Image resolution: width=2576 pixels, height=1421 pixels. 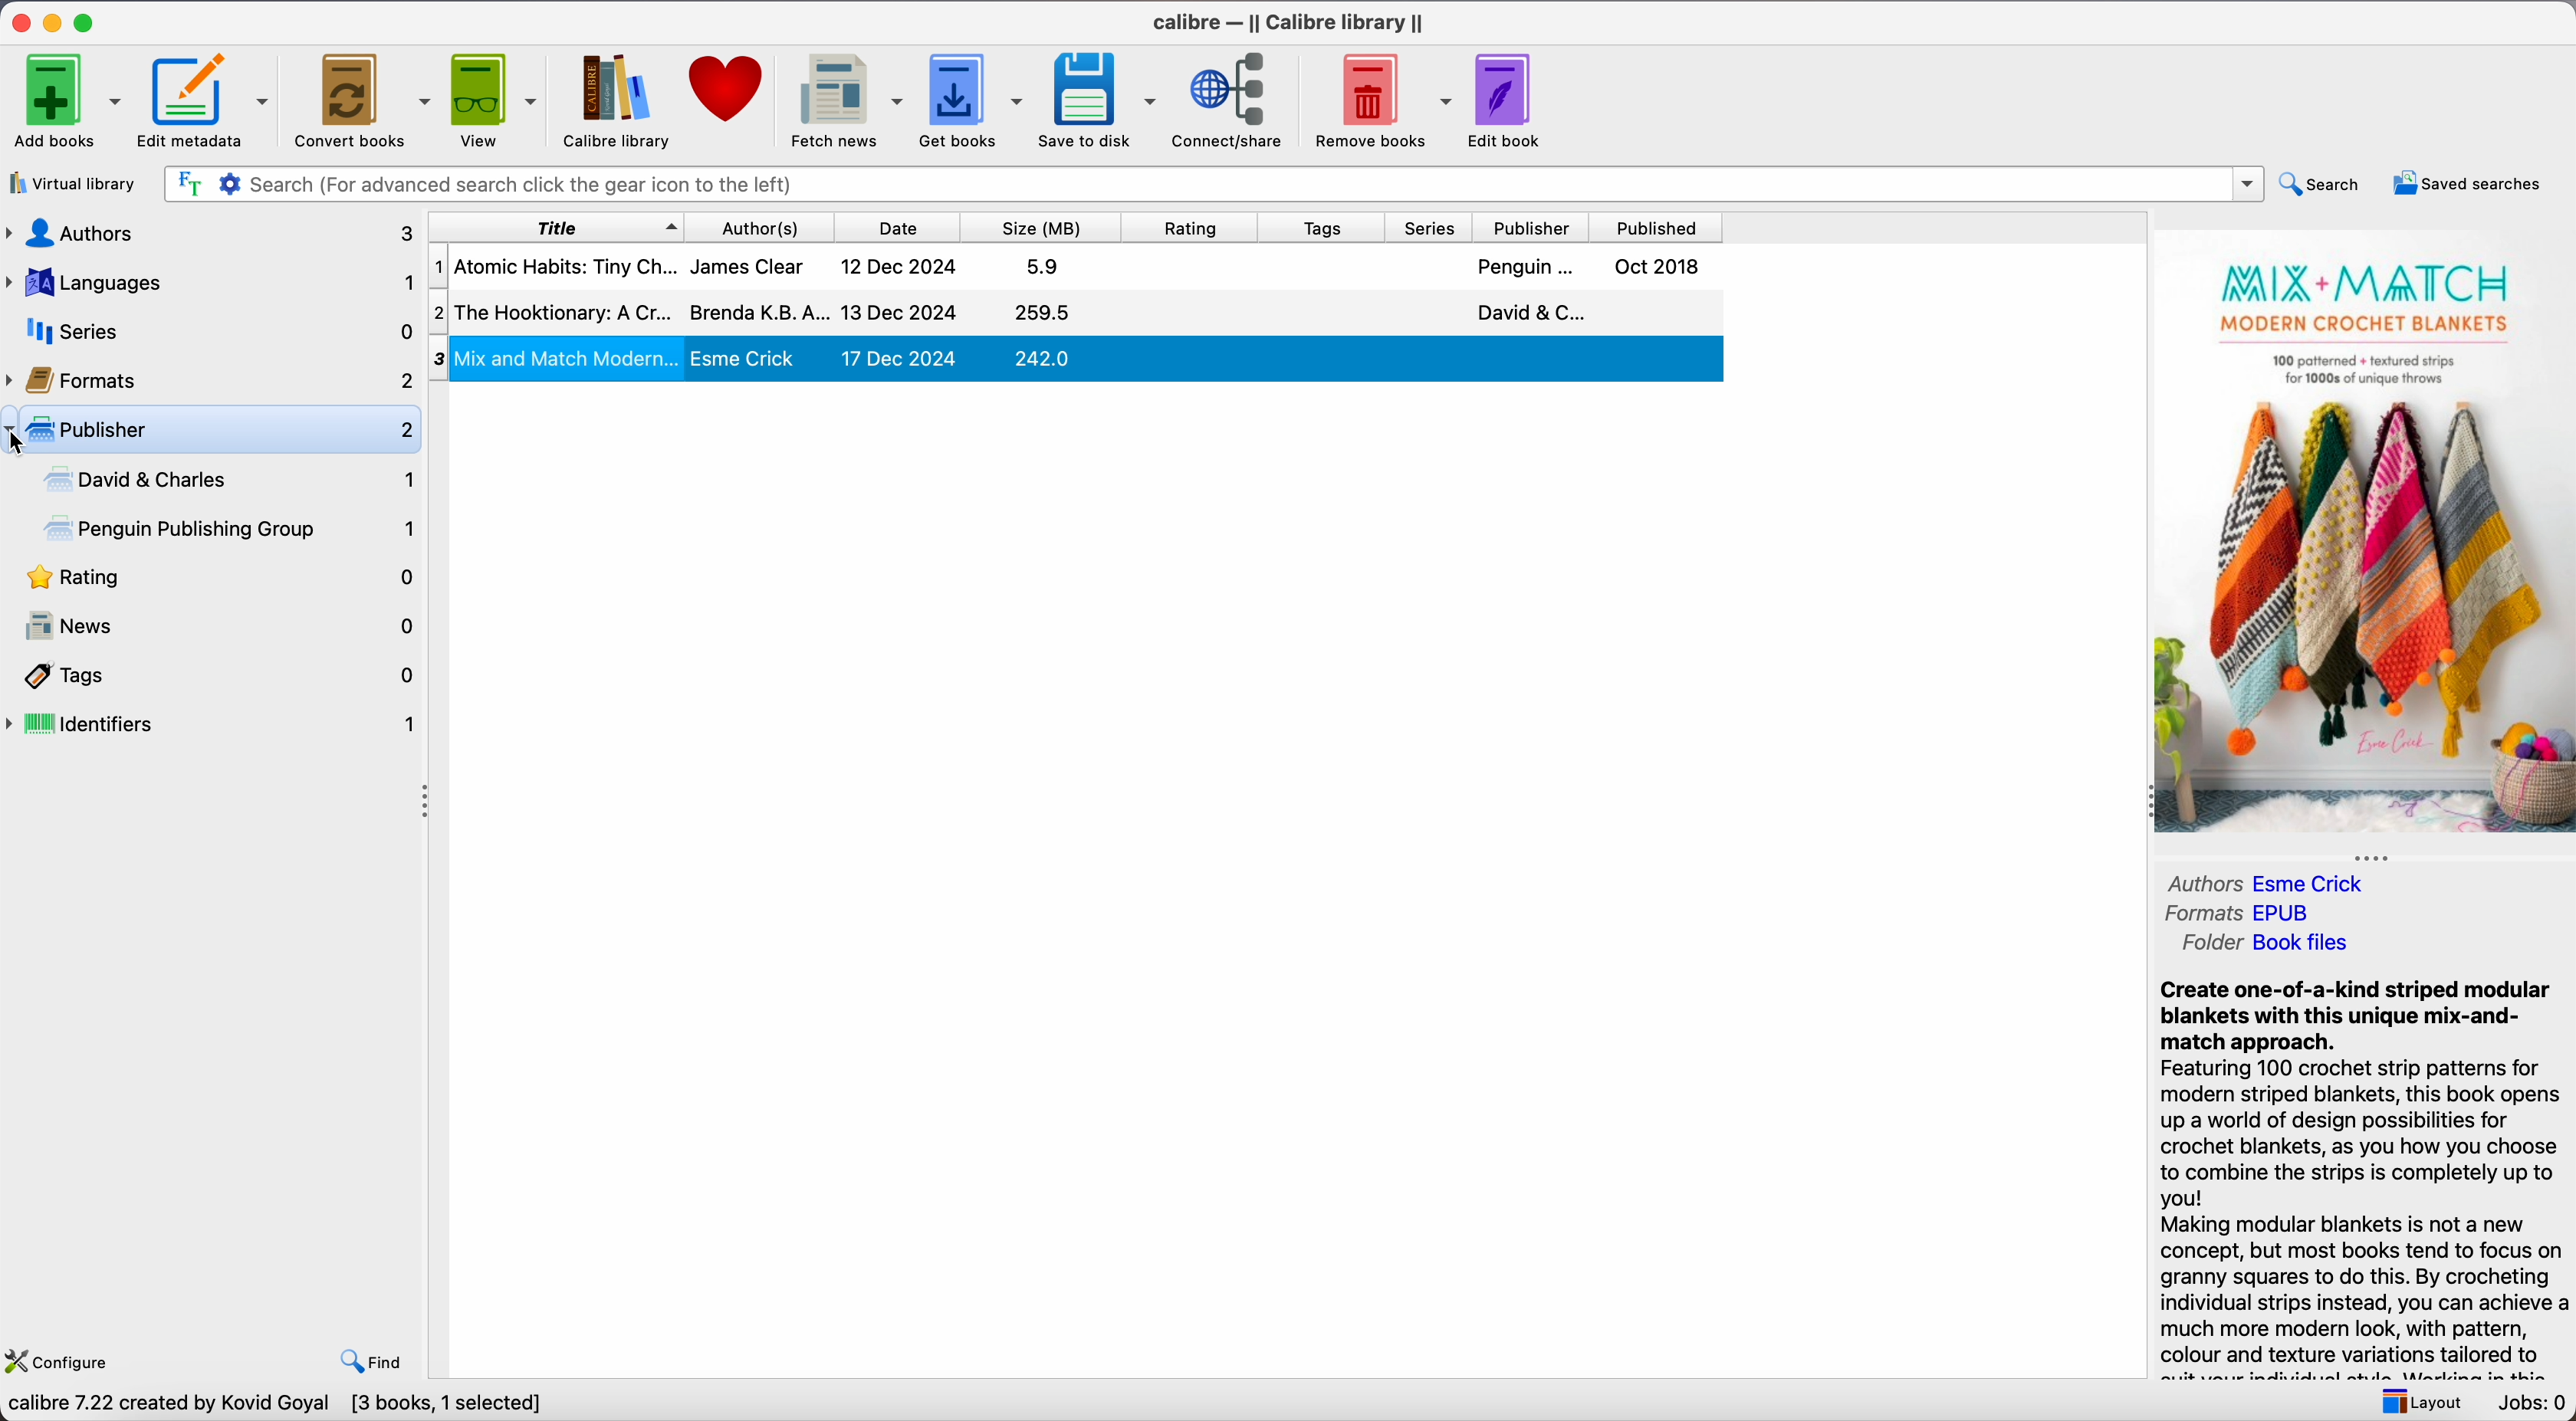 What do you see at coordinates (1233, 102) in the screenshot?
I see `connect/share` at bounding box center [1233, 102].